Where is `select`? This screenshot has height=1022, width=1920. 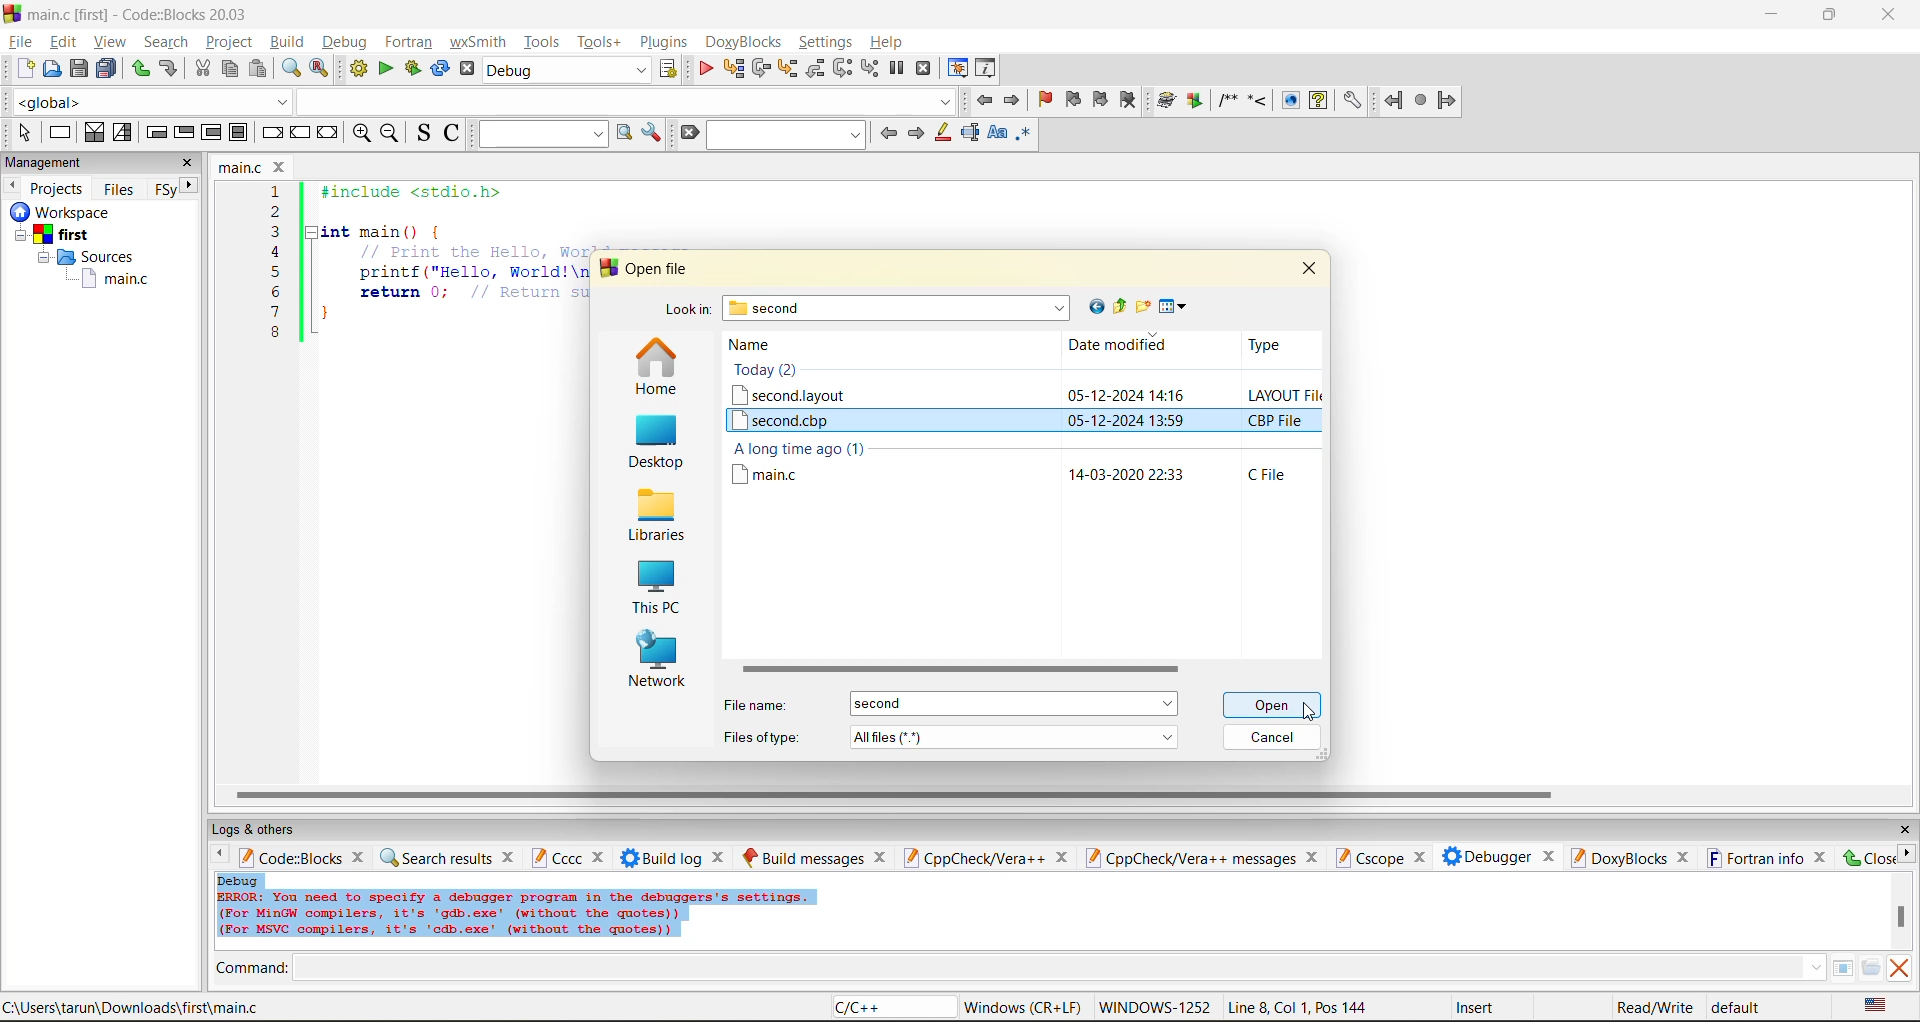
select is located at coordinates (24, 132).